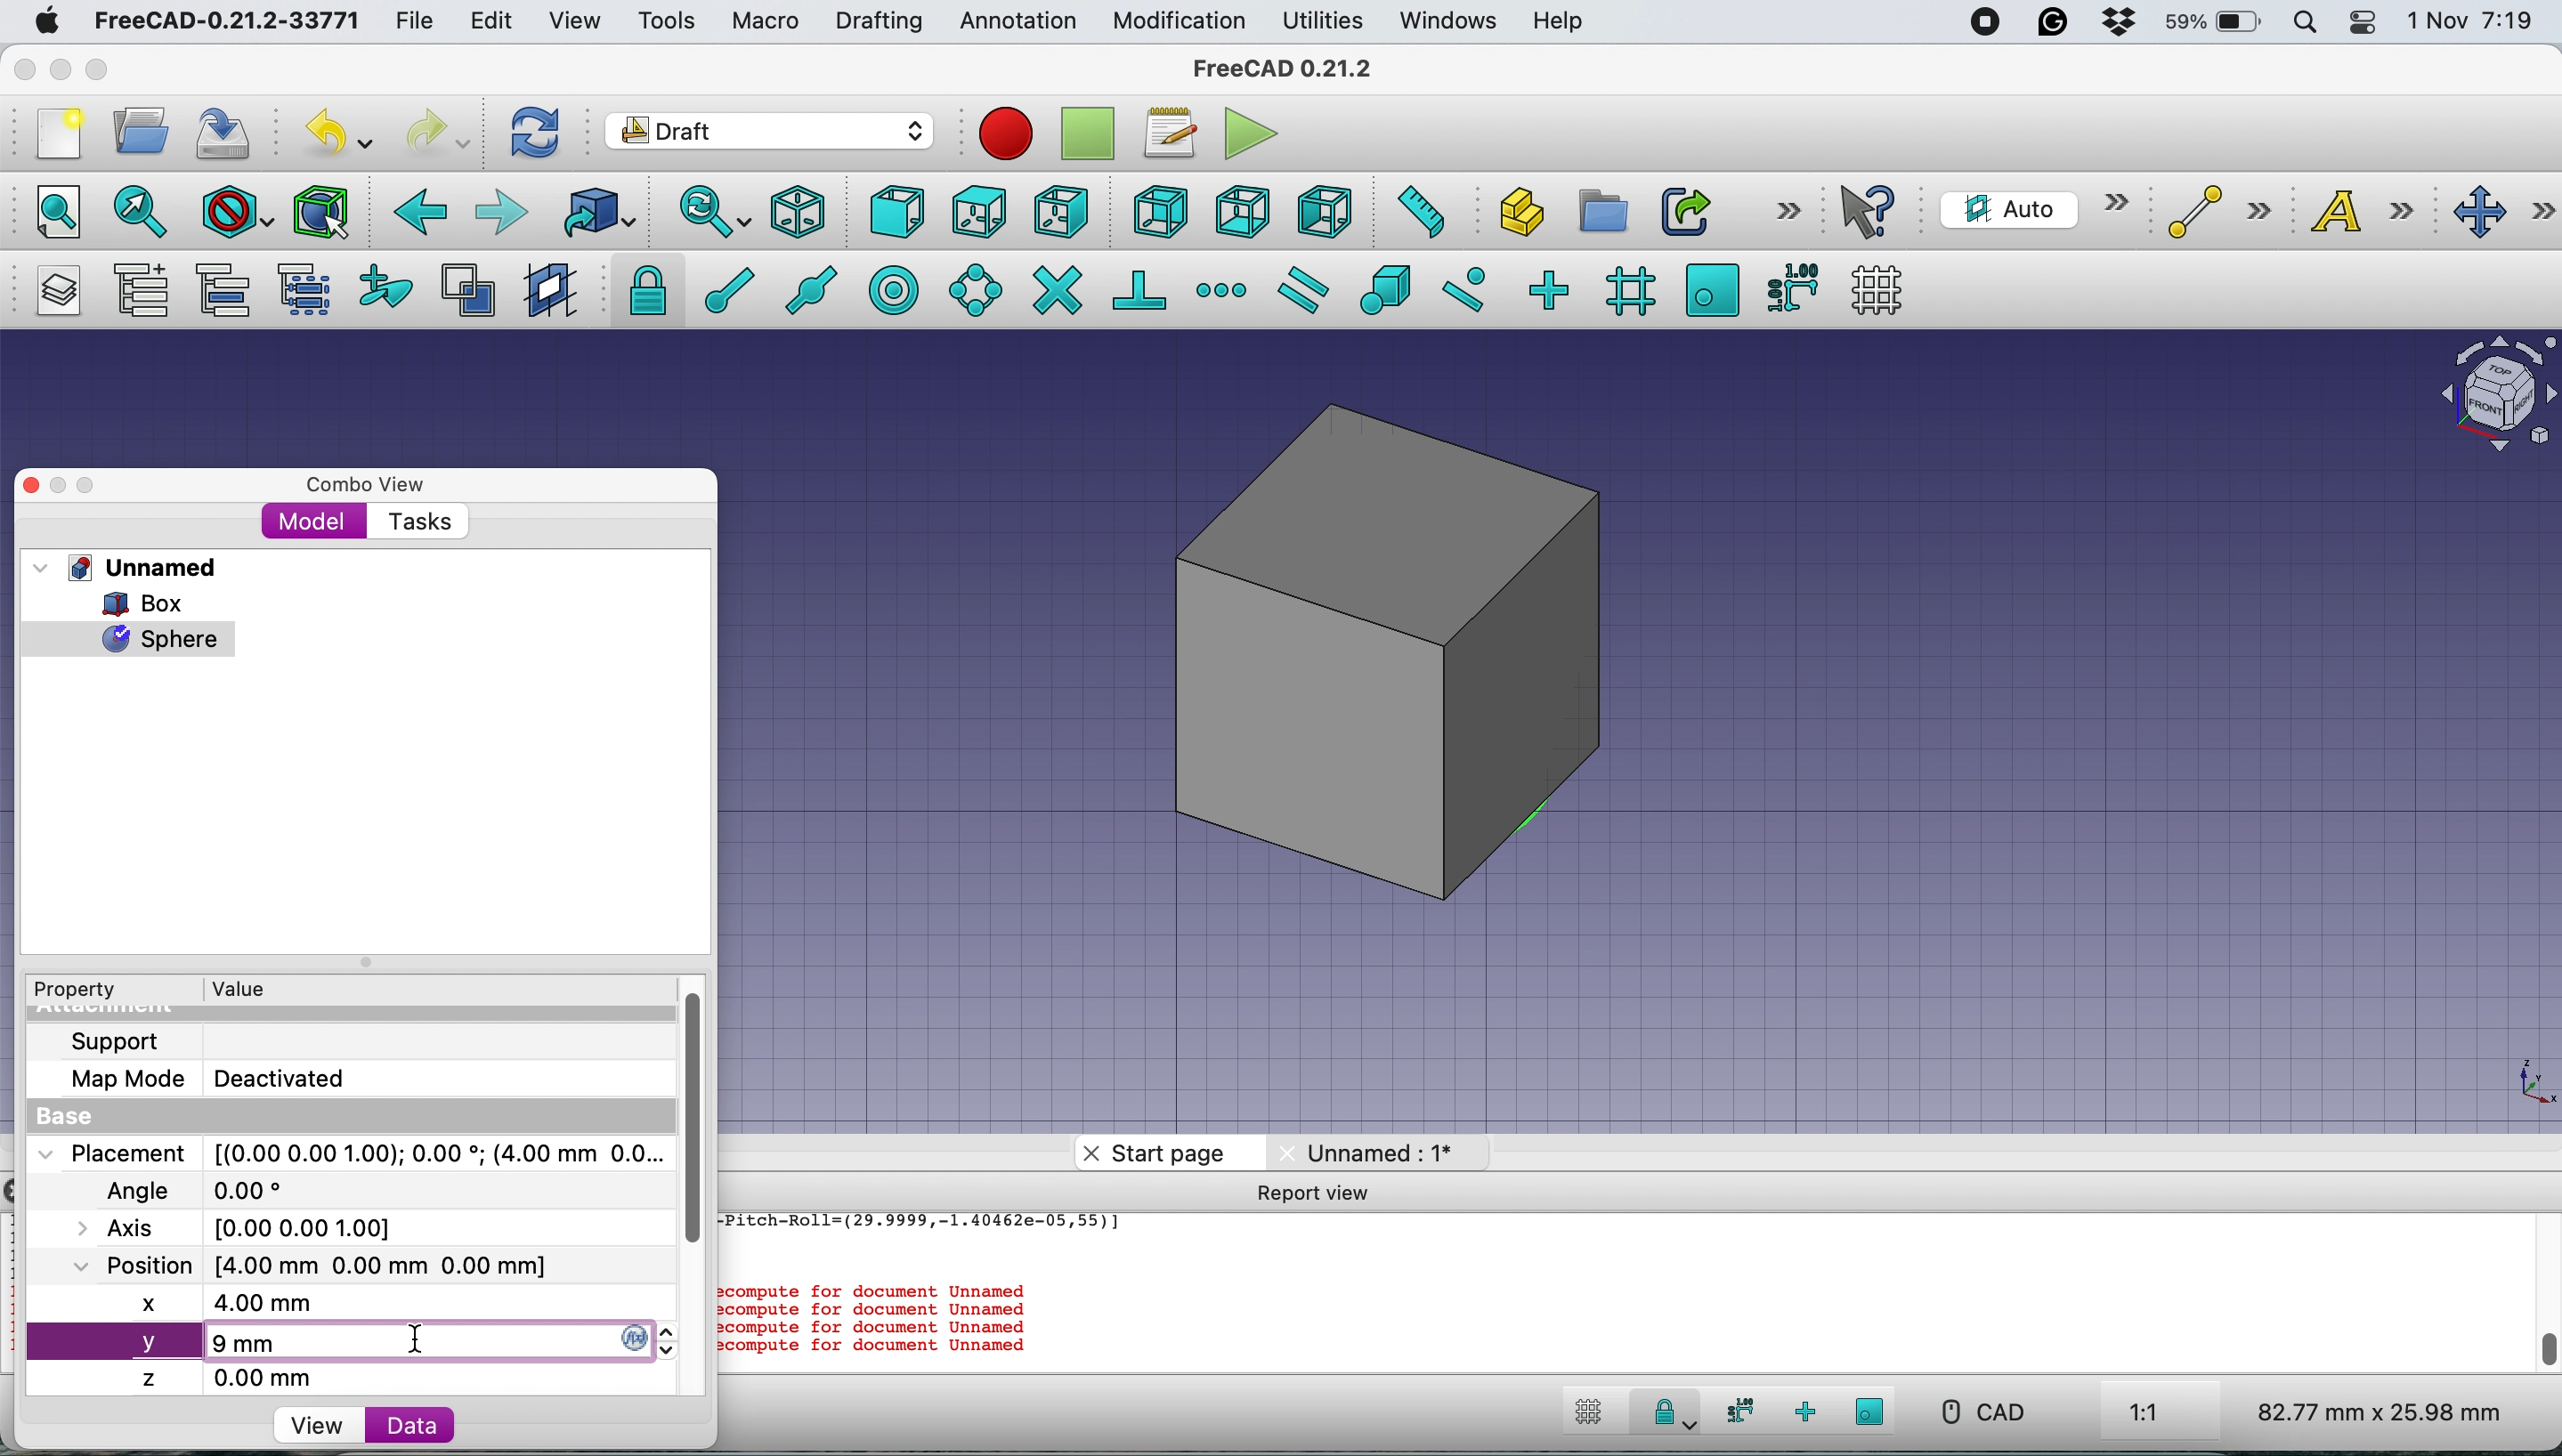 Image resolution: width=2562 pixels, height=1456 pixels. I want to click on freecad, so click(1298, 68).